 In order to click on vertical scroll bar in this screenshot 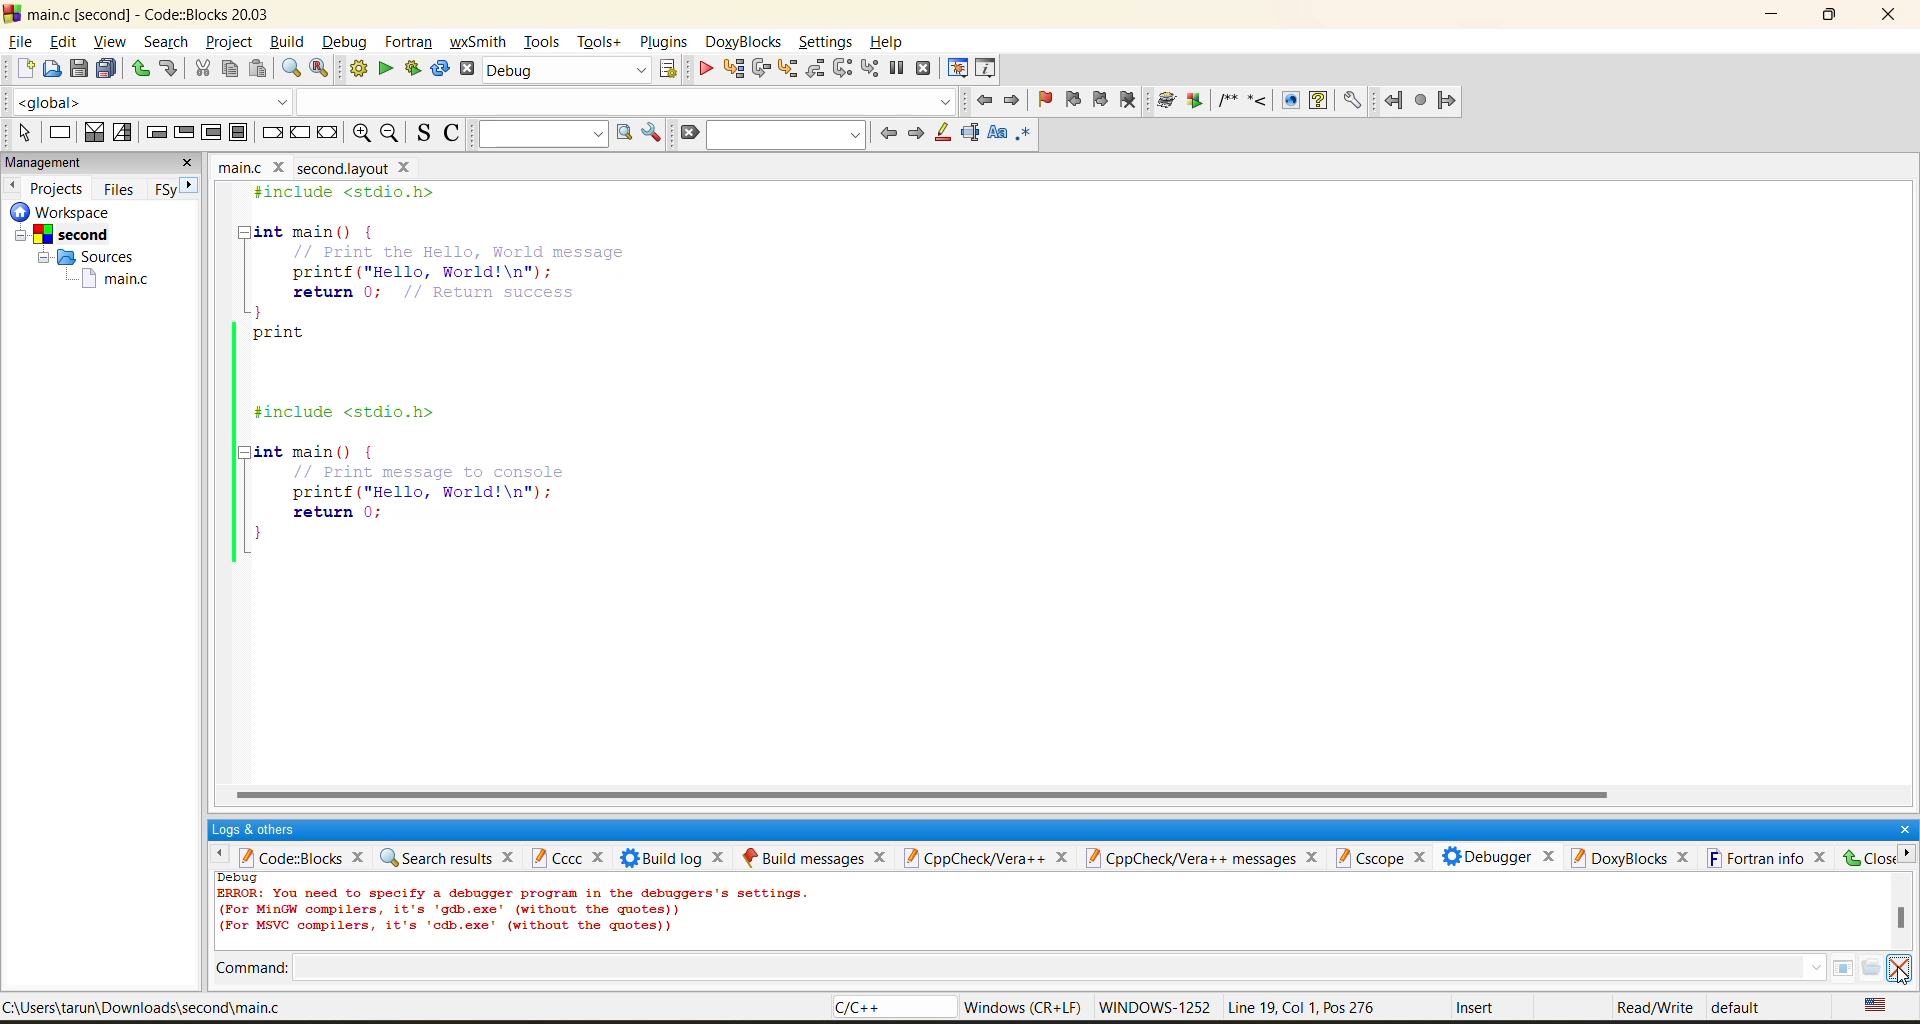, I will do `click(1896, 919)`.